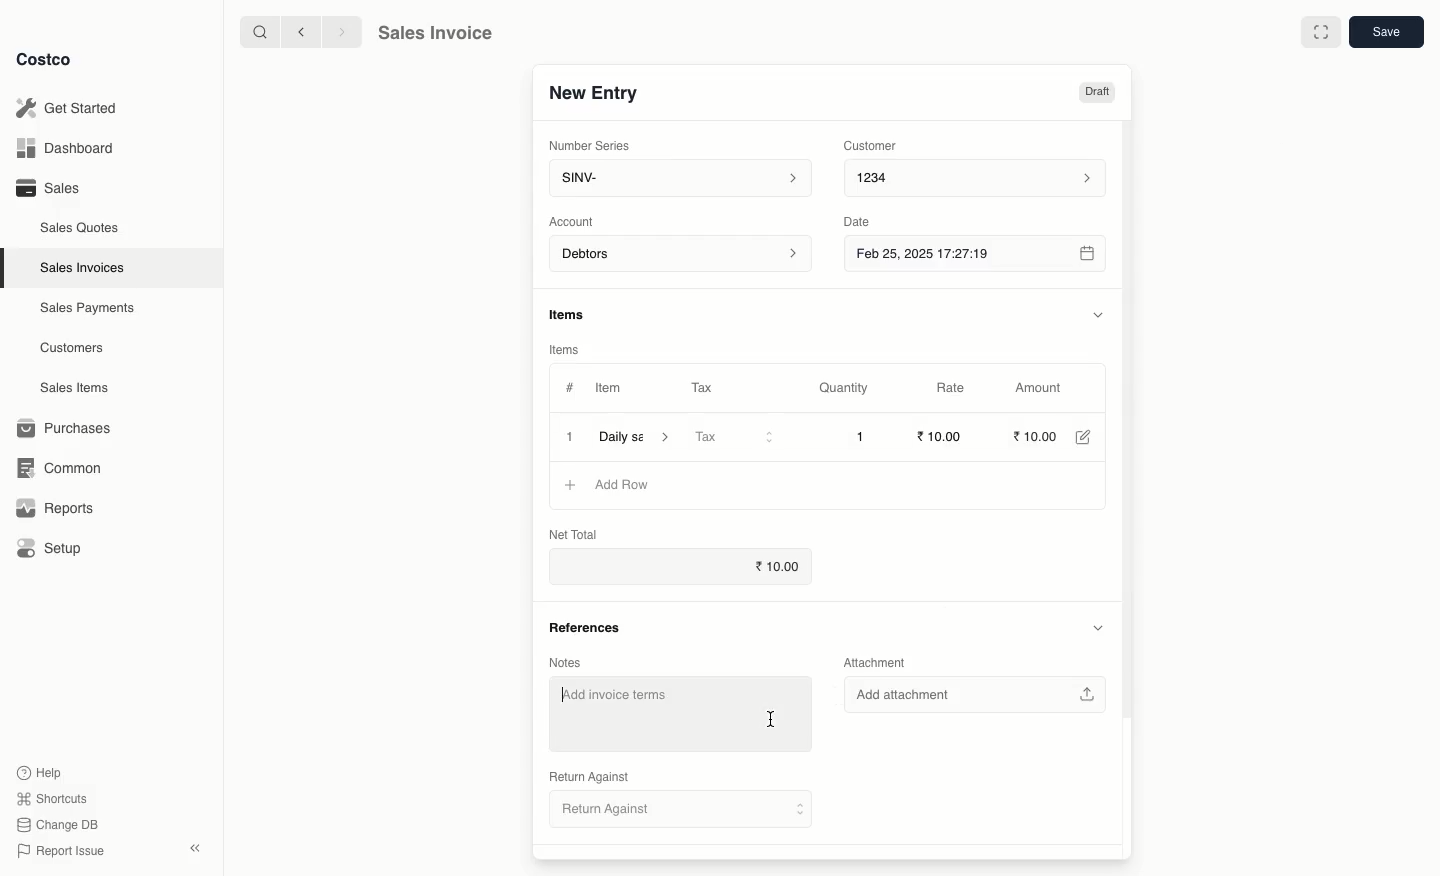 This screenshot has width=1440, height=876. I want to click on References, so click(592, 628).